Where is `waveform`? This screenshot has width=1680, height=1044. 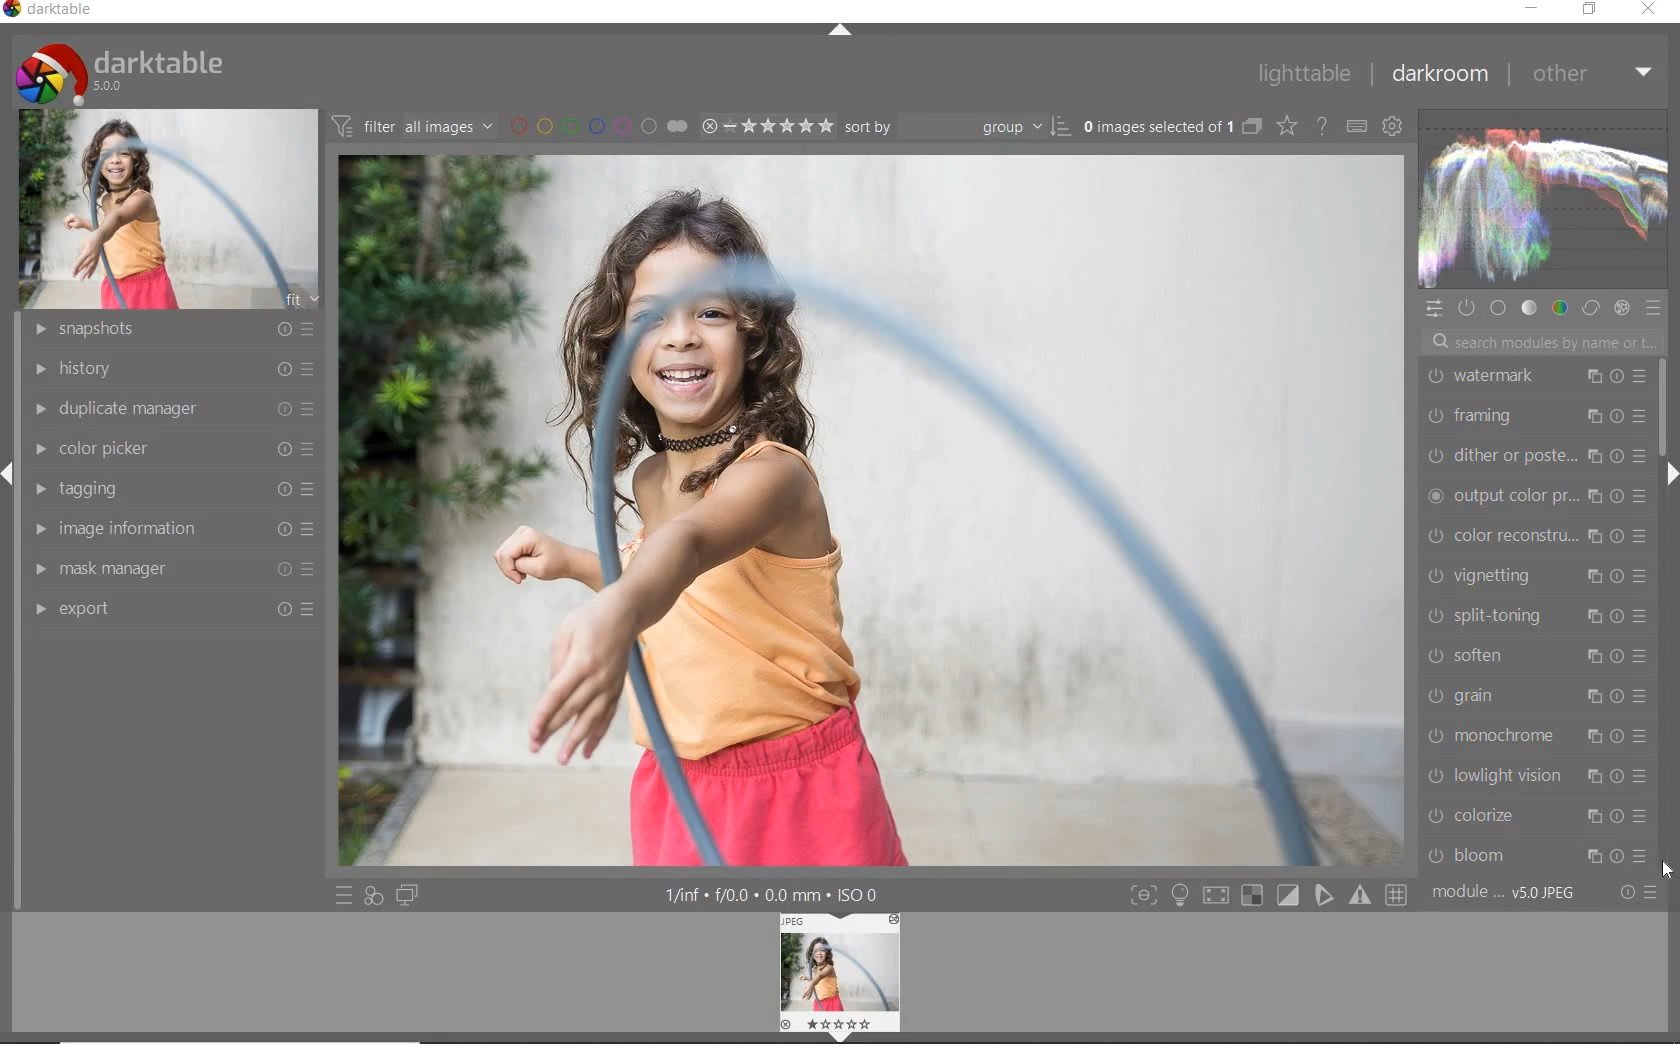
waveform is located at coordinates (1541, 198).